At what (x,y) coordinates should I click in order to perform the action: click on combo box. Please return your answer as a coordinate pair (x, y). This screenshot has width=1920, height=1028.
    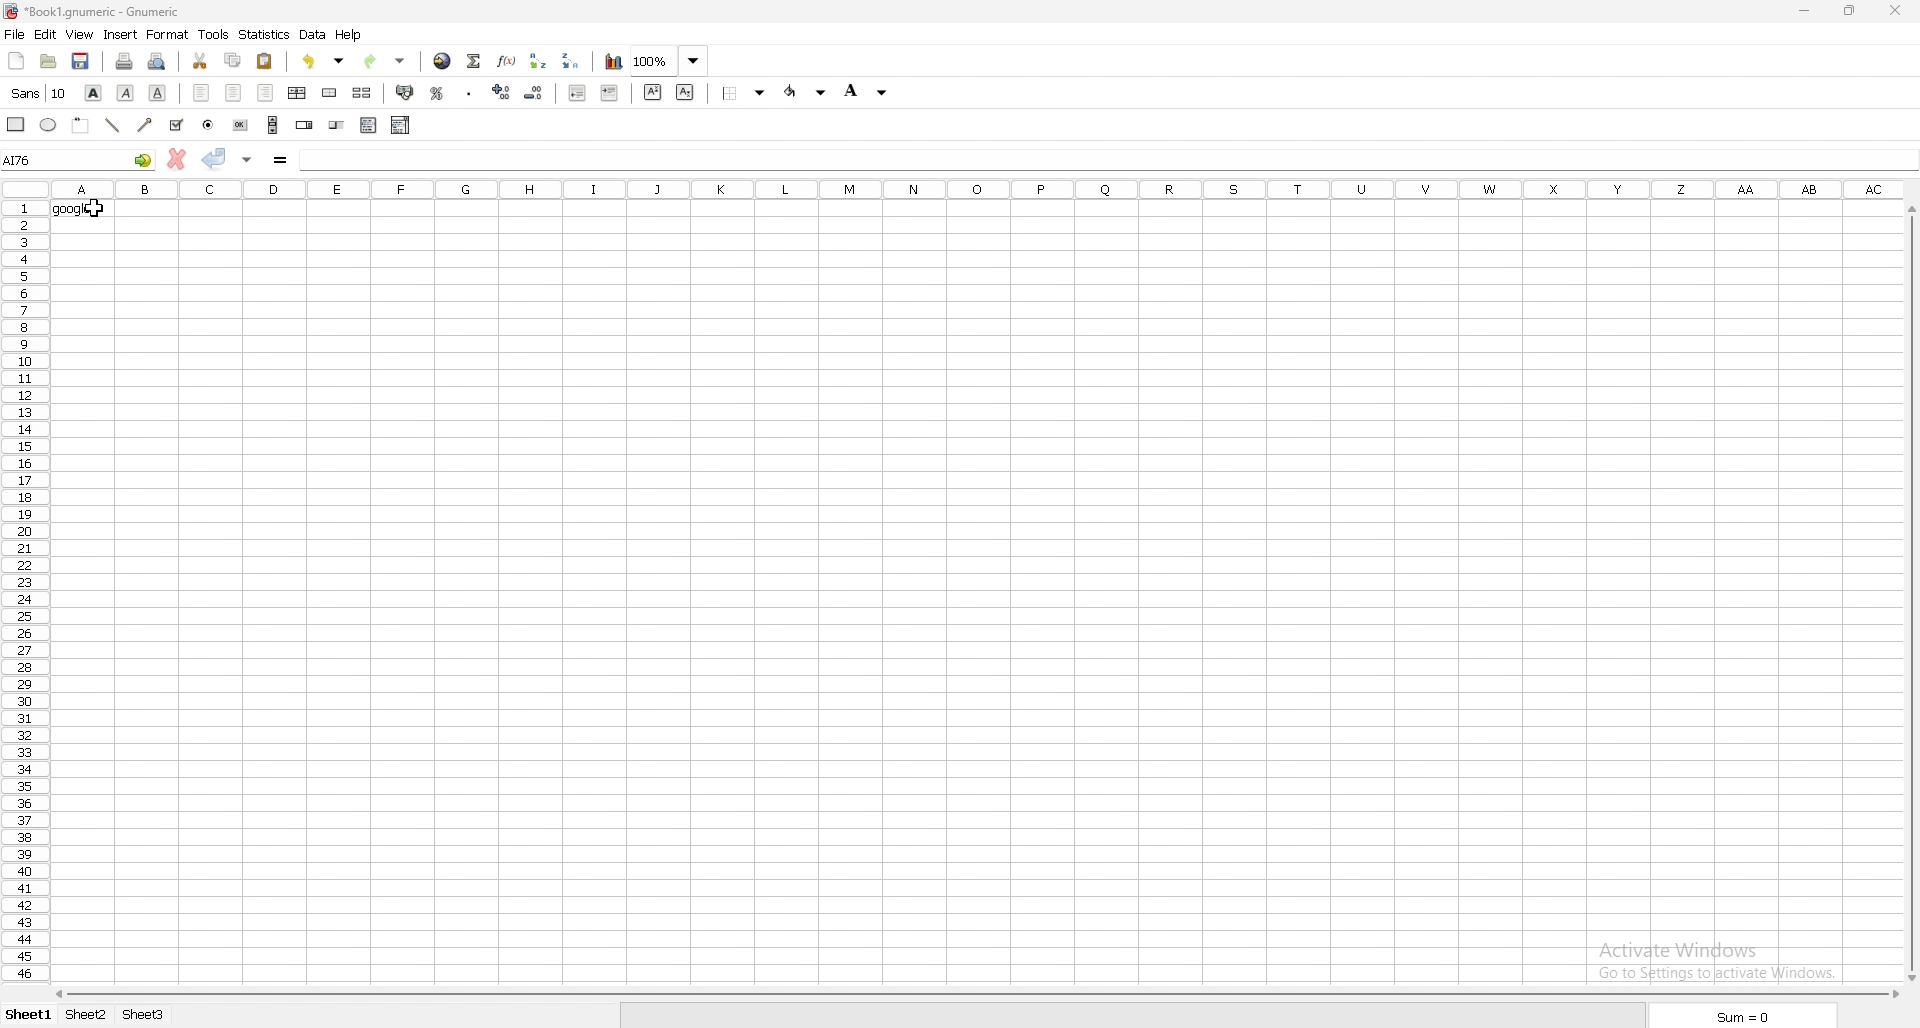
    Looking at the image, I should click on (400, 124).